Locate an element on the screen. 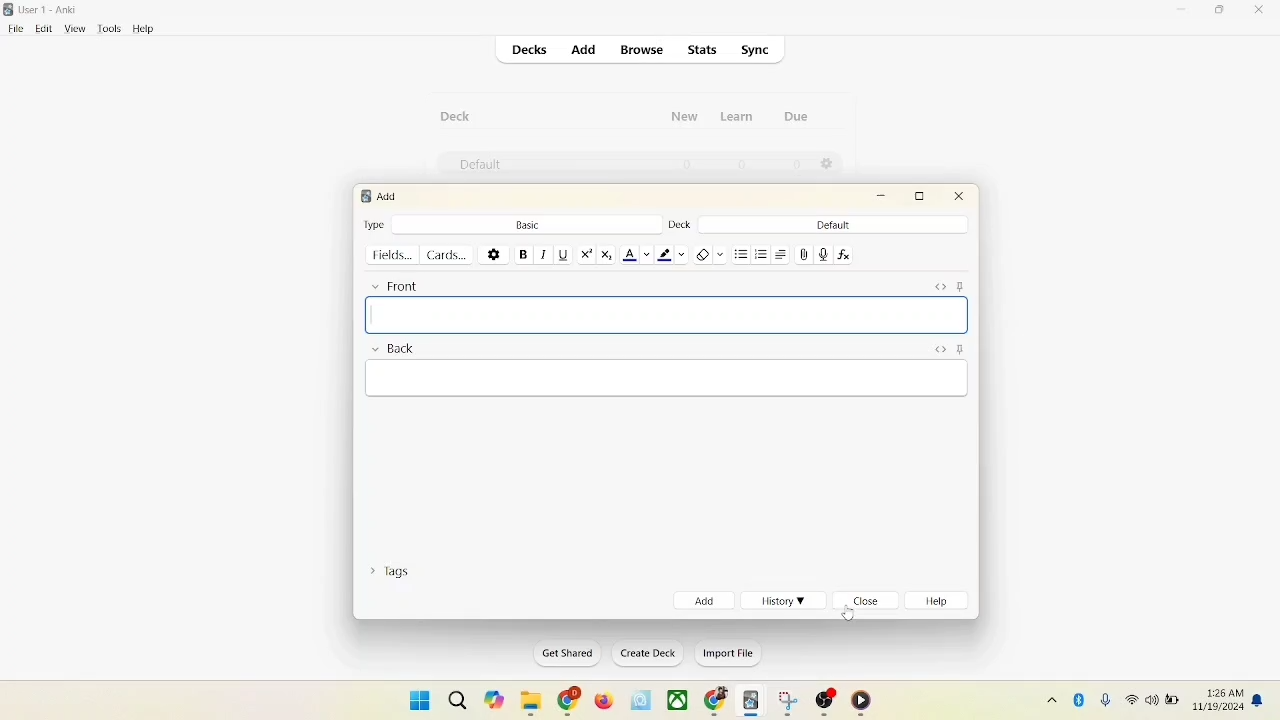 This screenshot has height=720, width=1280. logo is located at coordinates (10, 9).